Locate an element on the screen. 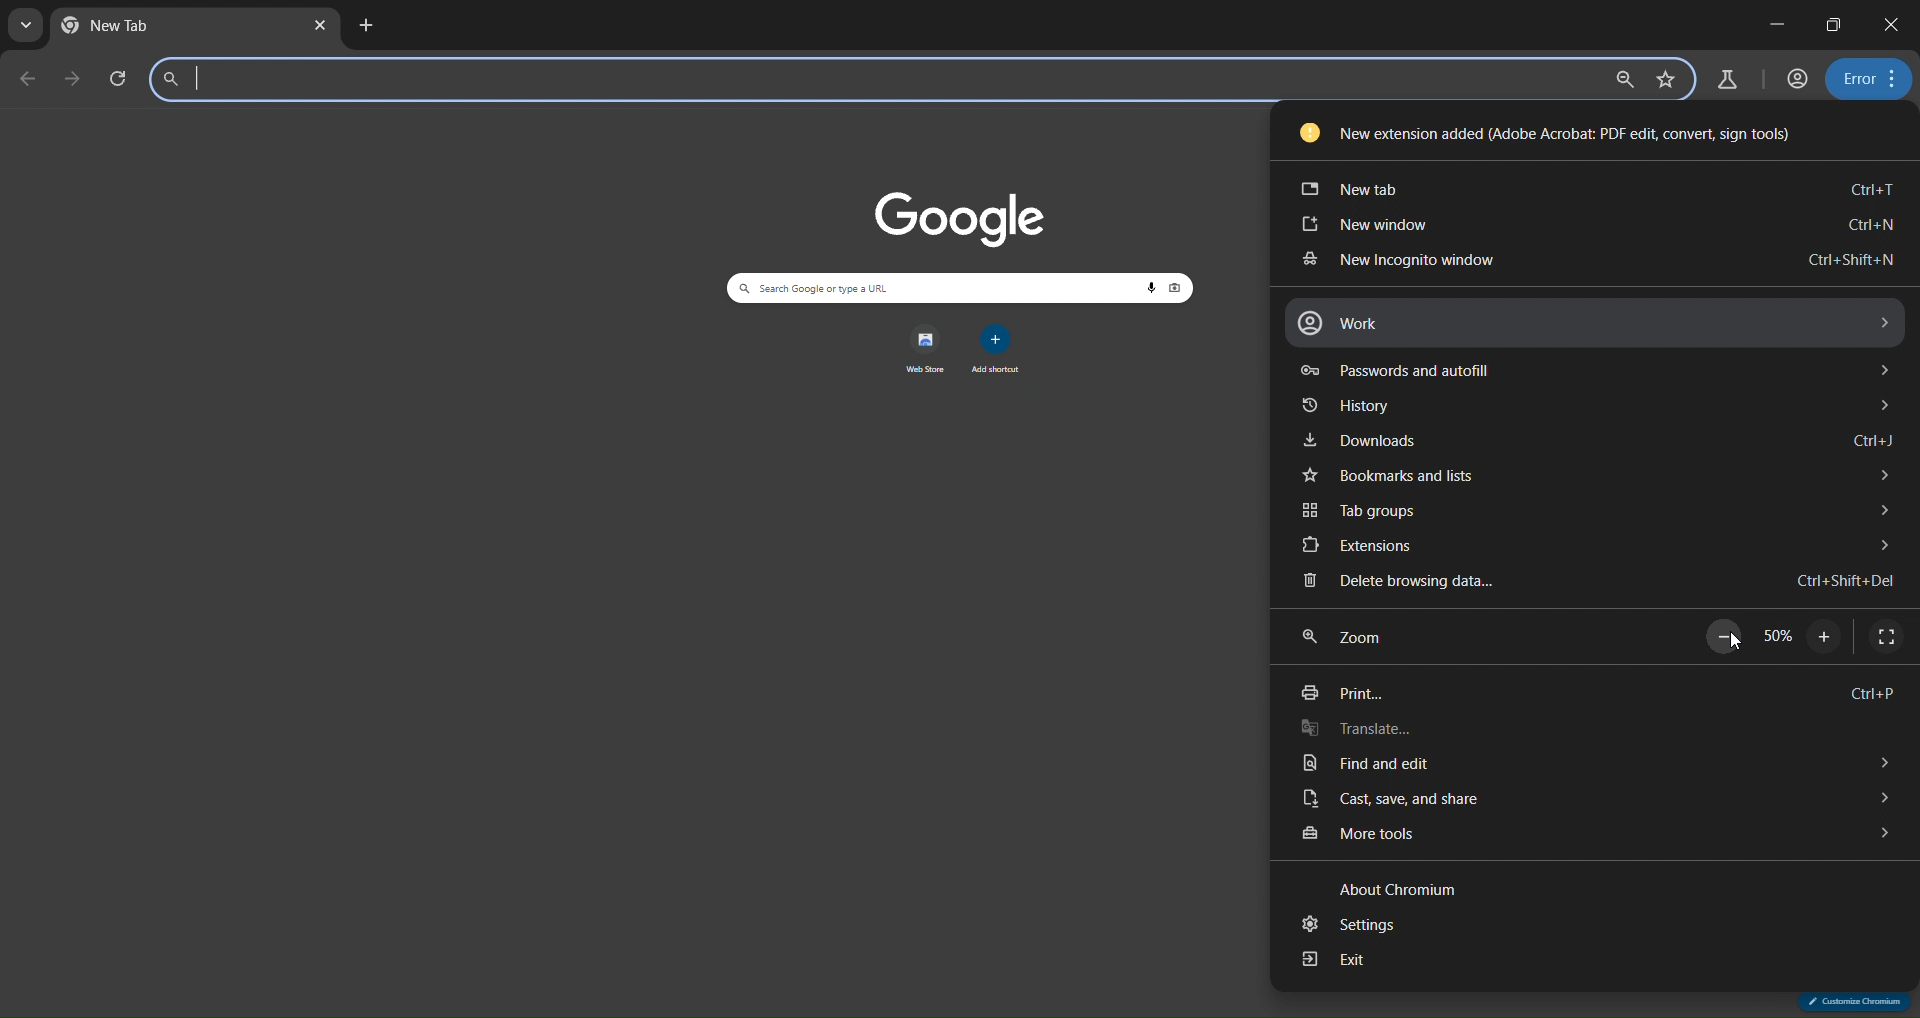  display full screen is located at coordinates (1886, 638).